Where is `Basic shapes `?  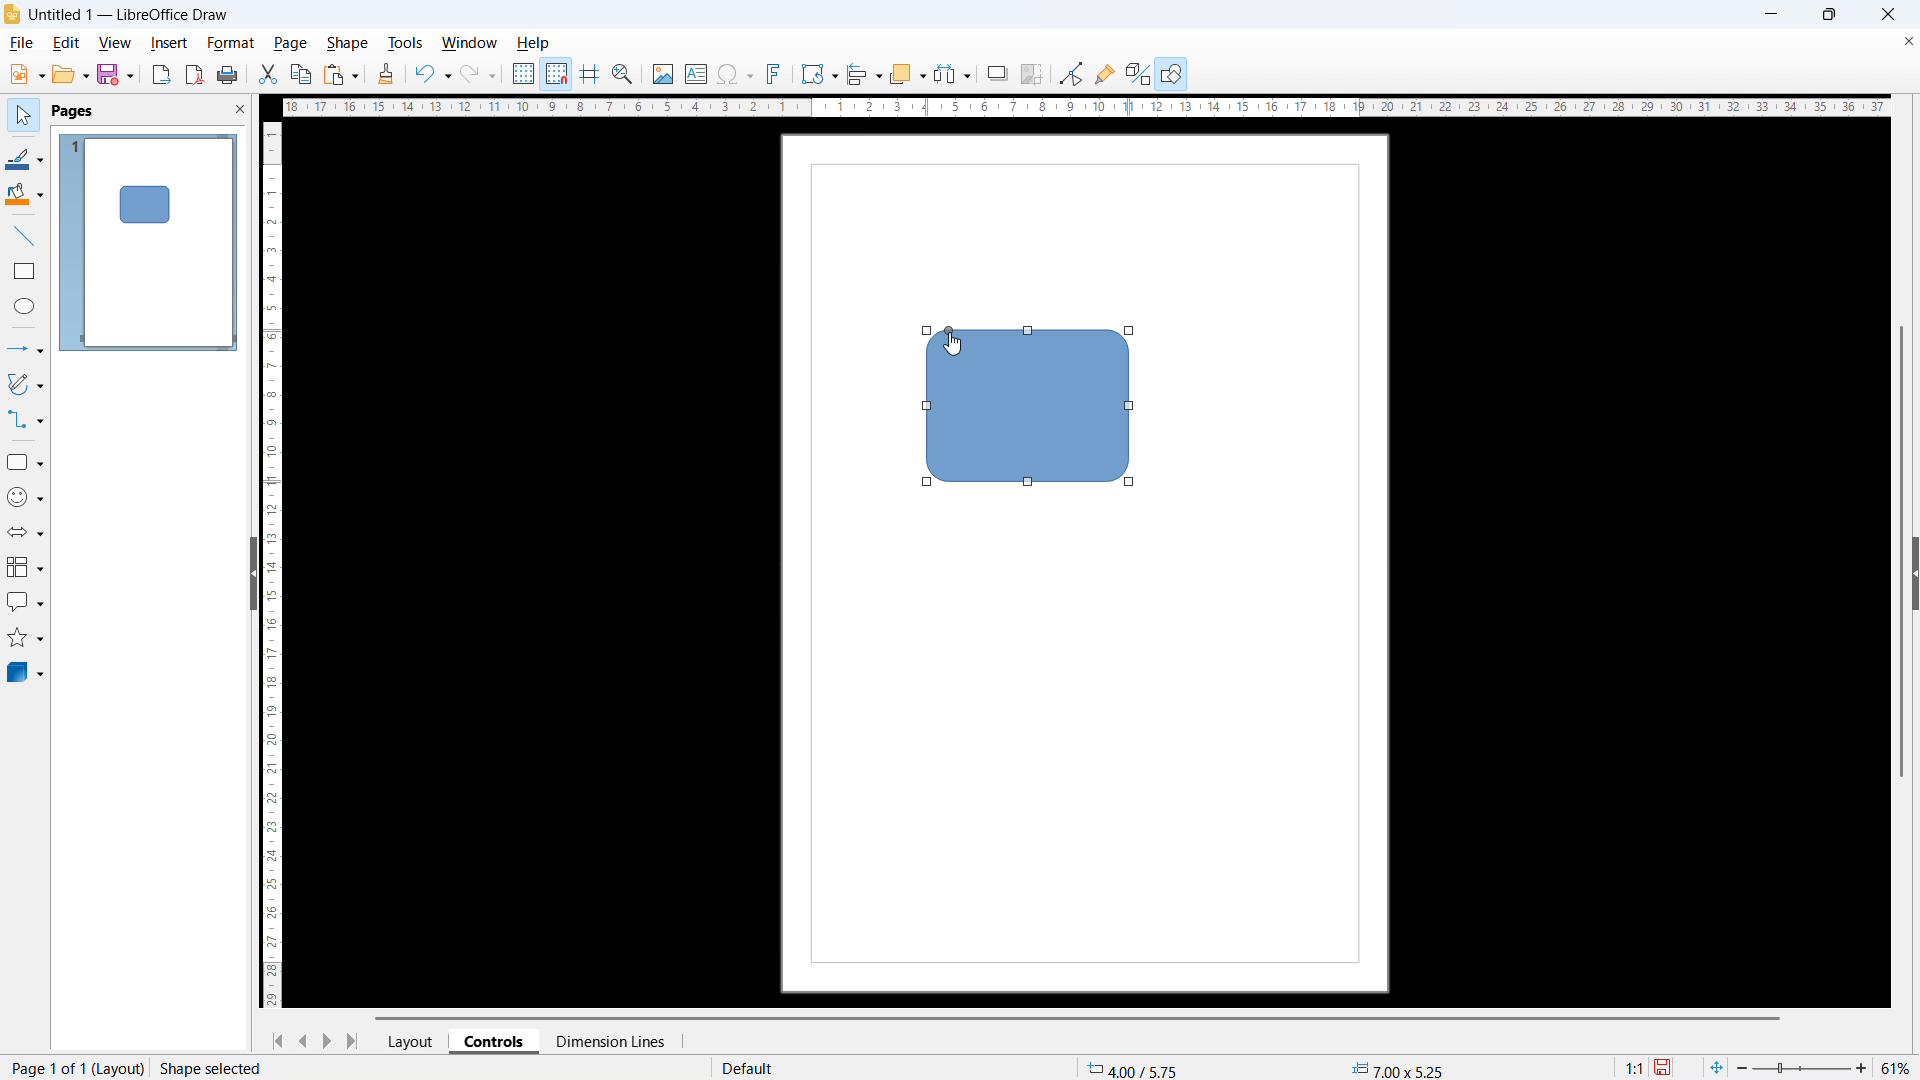 Basic shapes  is located at coordinates (24, 462).